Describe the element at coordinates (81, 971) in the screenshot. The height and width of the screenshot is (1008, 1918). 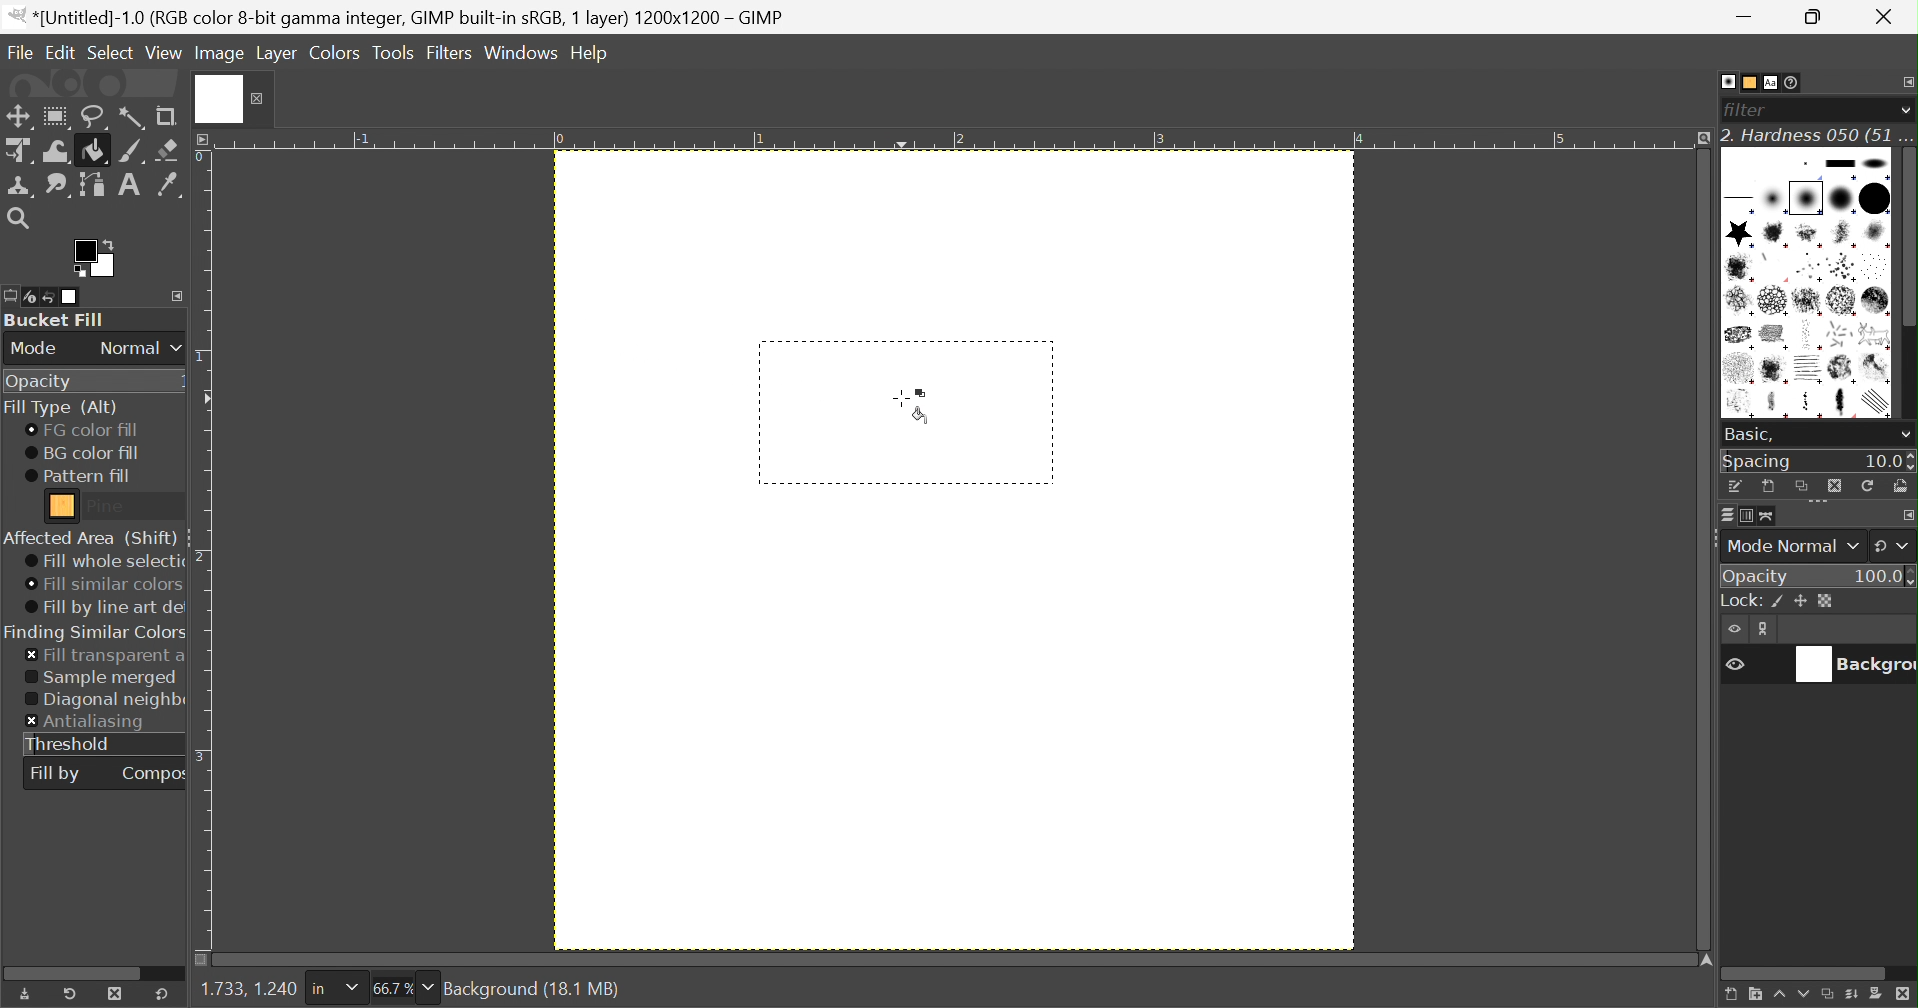
I see `Scroll bar` at that location.